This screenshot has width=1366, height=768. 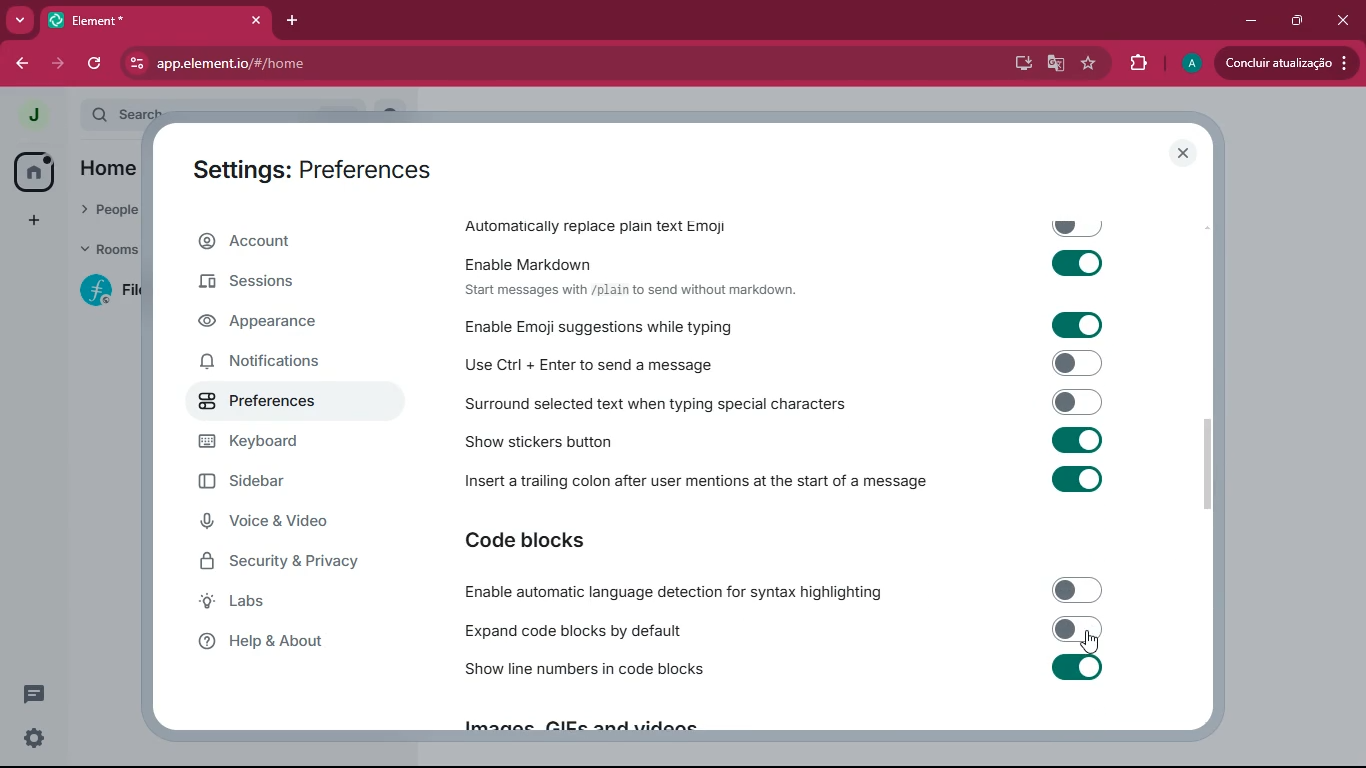 What do you see at coordinates (18, 61) in the screenshot?
I see `back` at bounding box center [18, 61].